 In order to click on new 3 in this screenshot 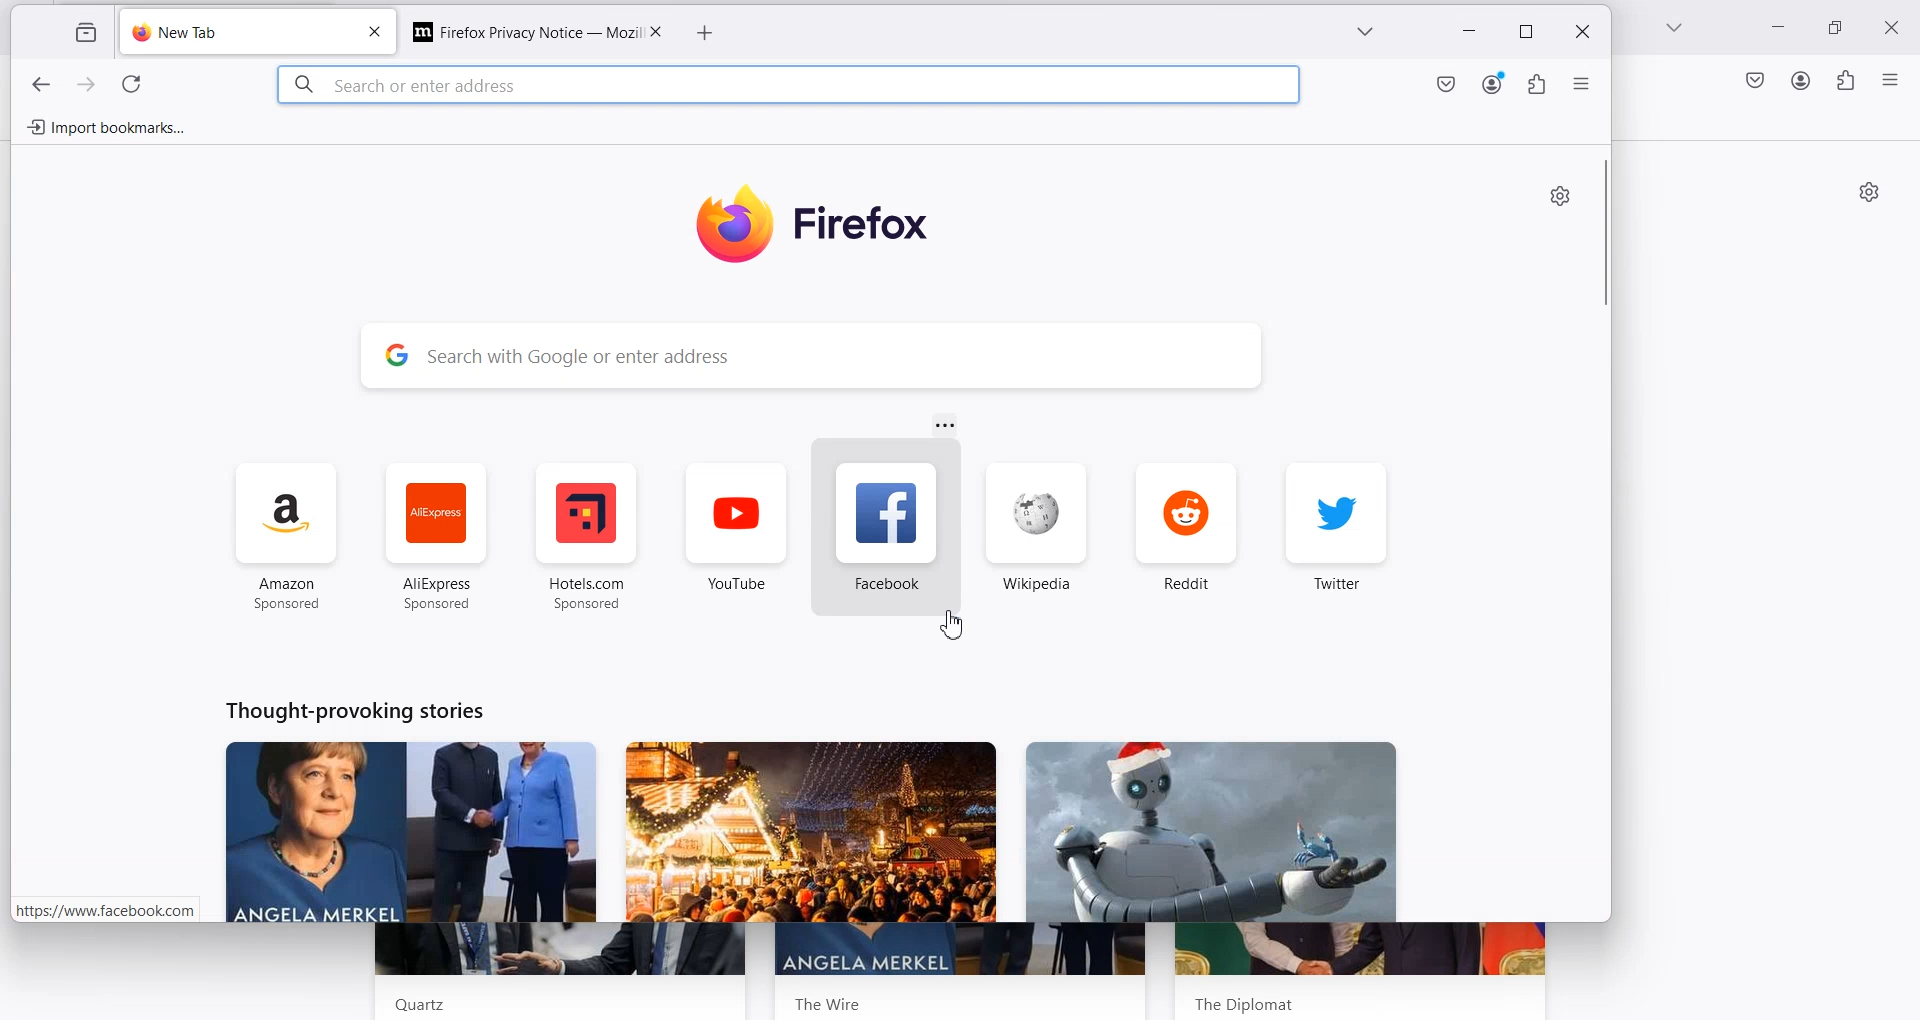, I will do `click(1217, 832)`.